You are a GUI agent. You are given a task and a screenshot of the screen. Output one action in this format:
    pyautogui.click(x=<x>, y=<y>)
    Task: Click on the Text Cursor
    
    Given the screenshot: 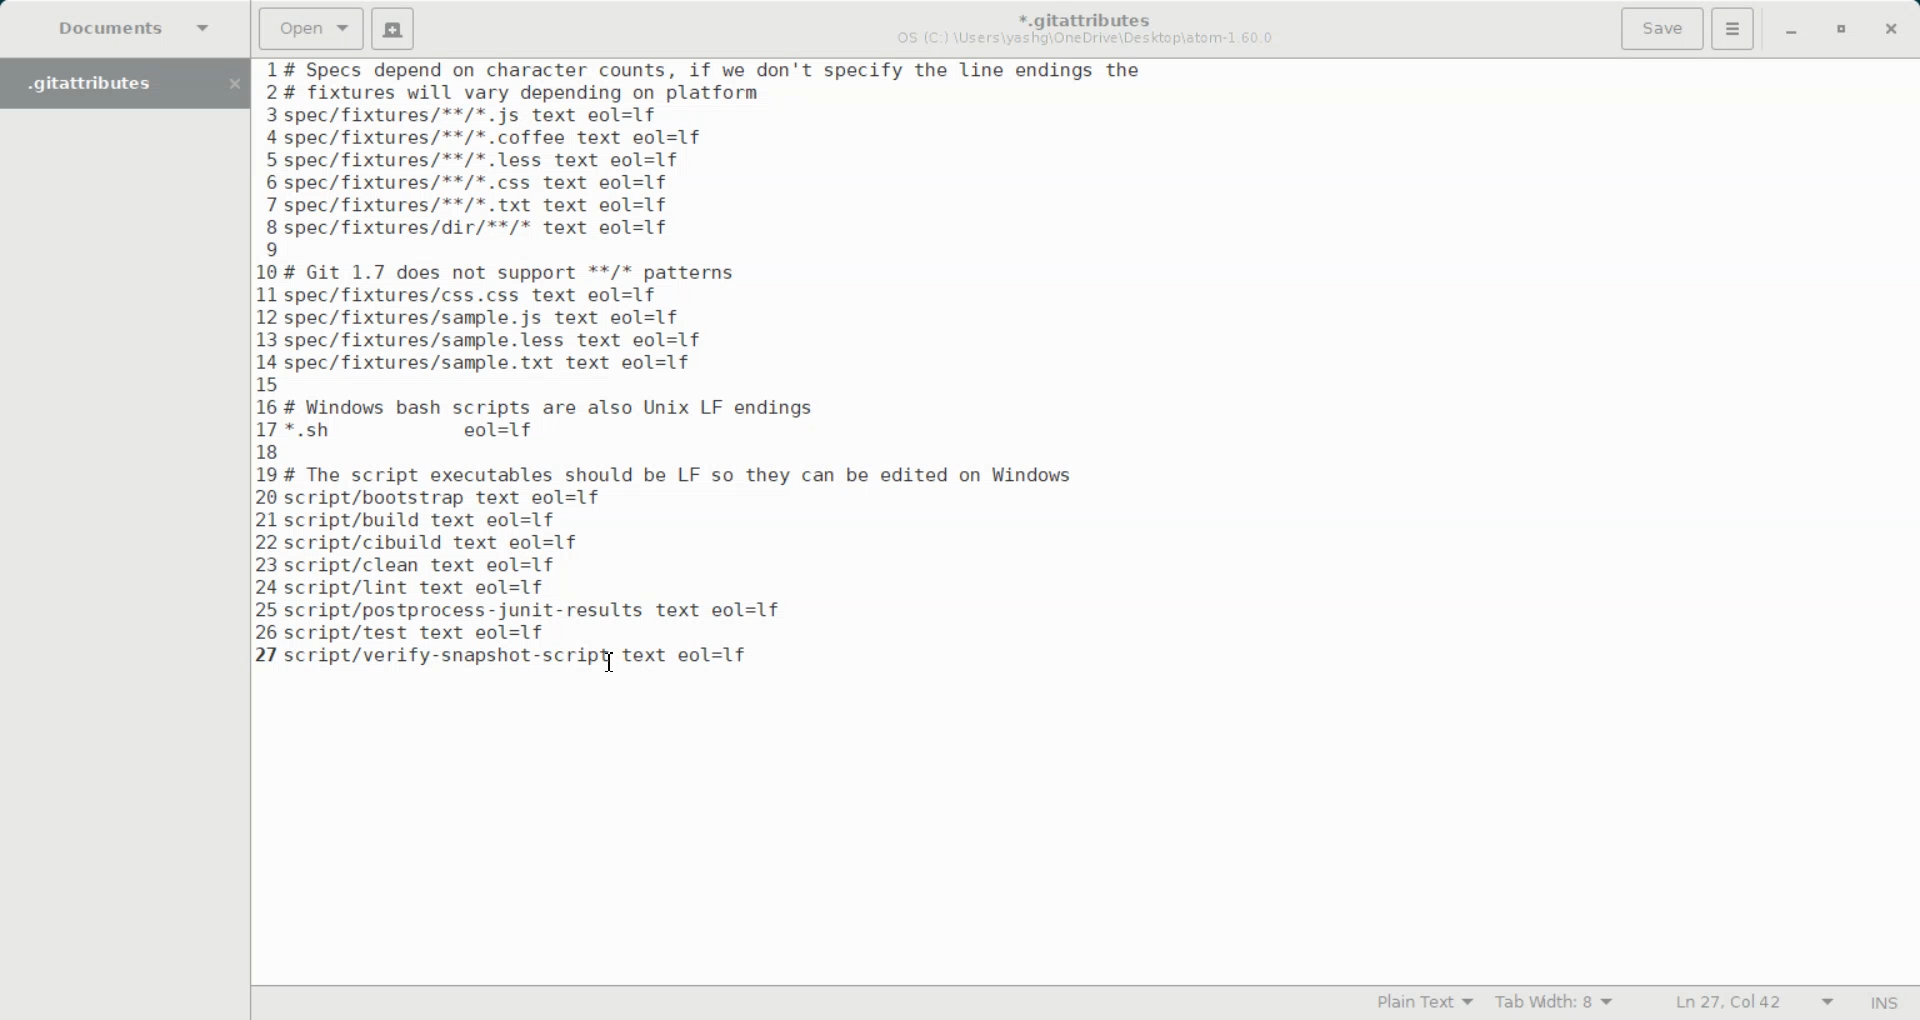 What is the action you would take?
    pyautogui.click(x=611, y=663)
    